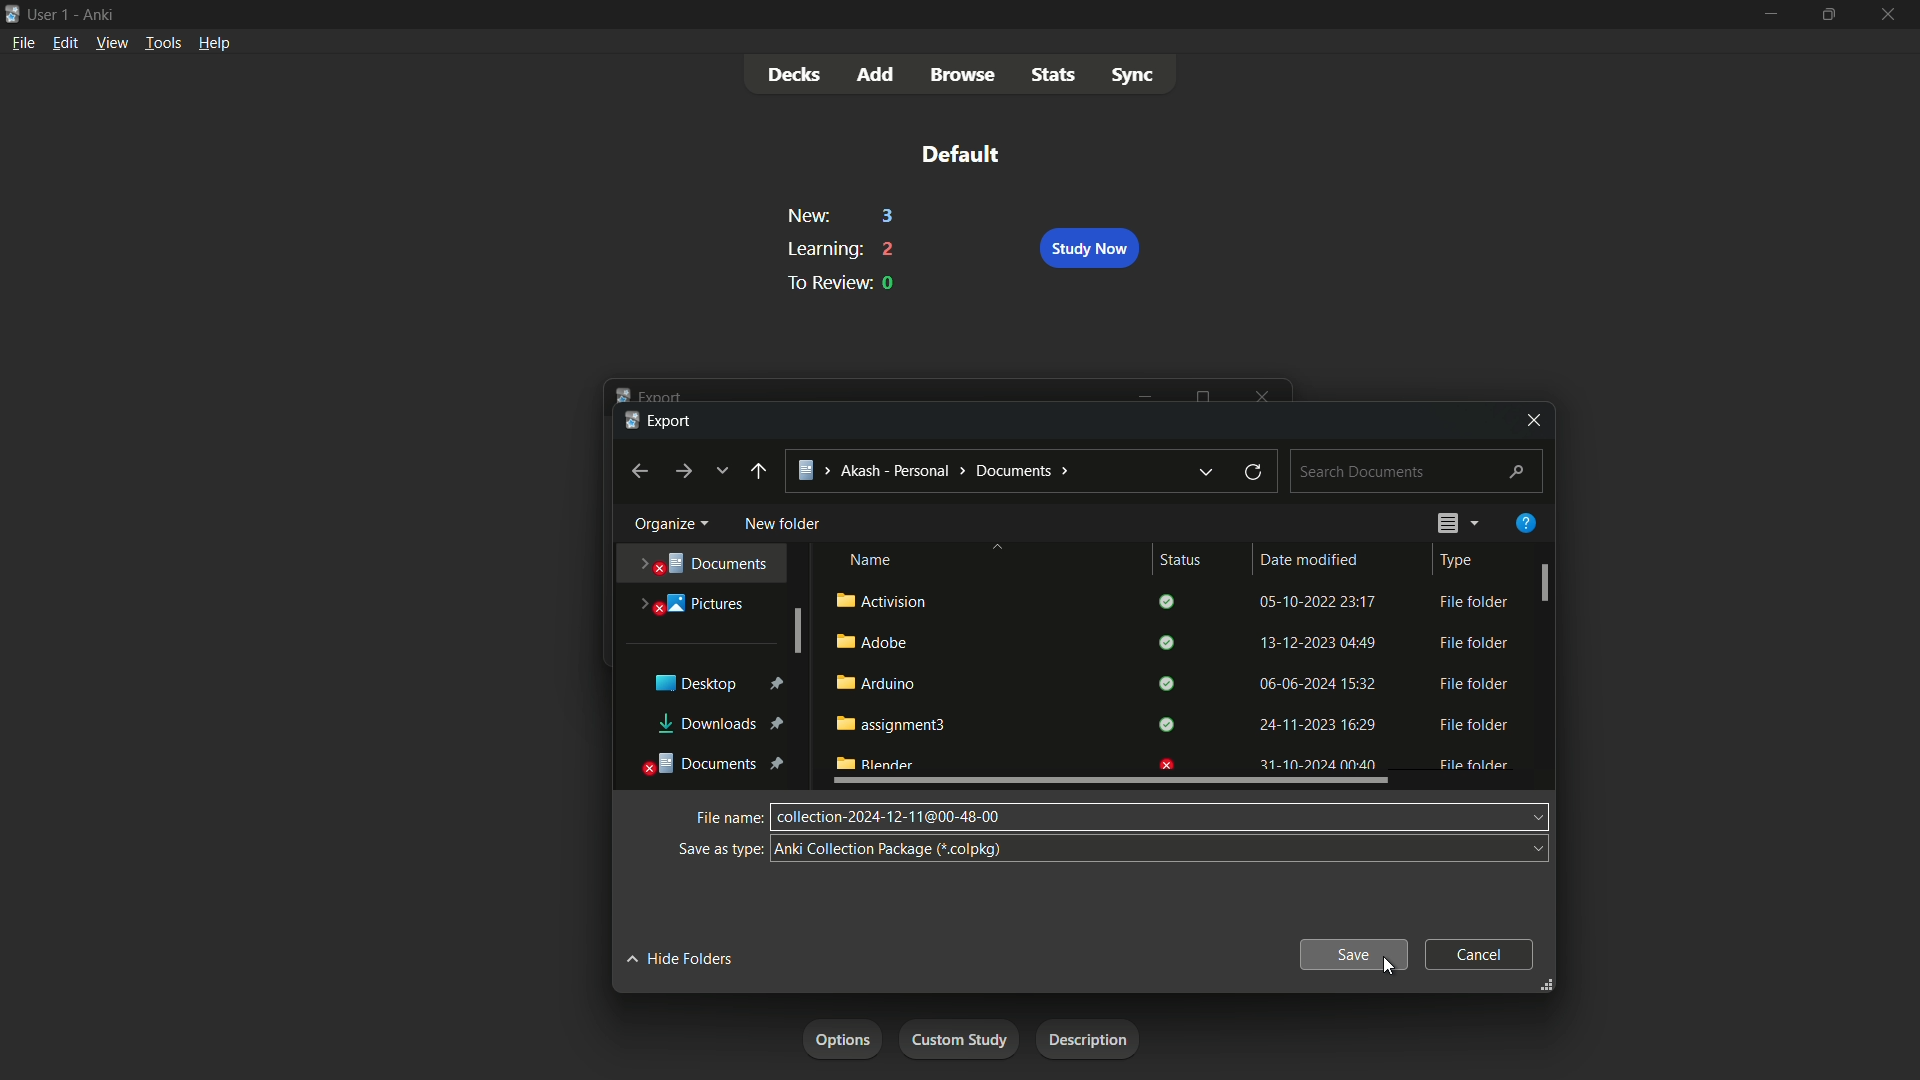 The width and height of the screenshot is (1920, 1080). What do you see at coordinates (1168, 642) in the screenshot?
I see `folder-2` at bounding box center [1168, 642].